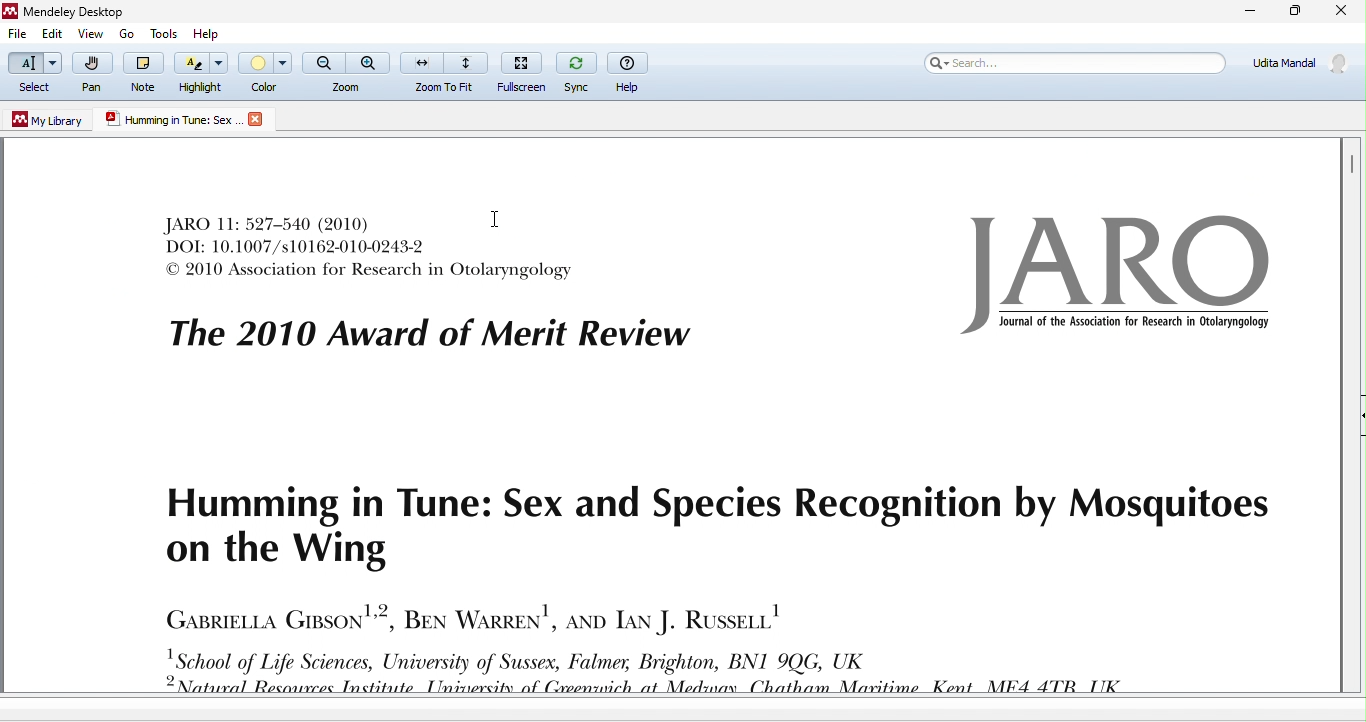  What do you see at coordinates (346, 73) in the screenshot?
I see `zoom` at bounding box center [346, 73].